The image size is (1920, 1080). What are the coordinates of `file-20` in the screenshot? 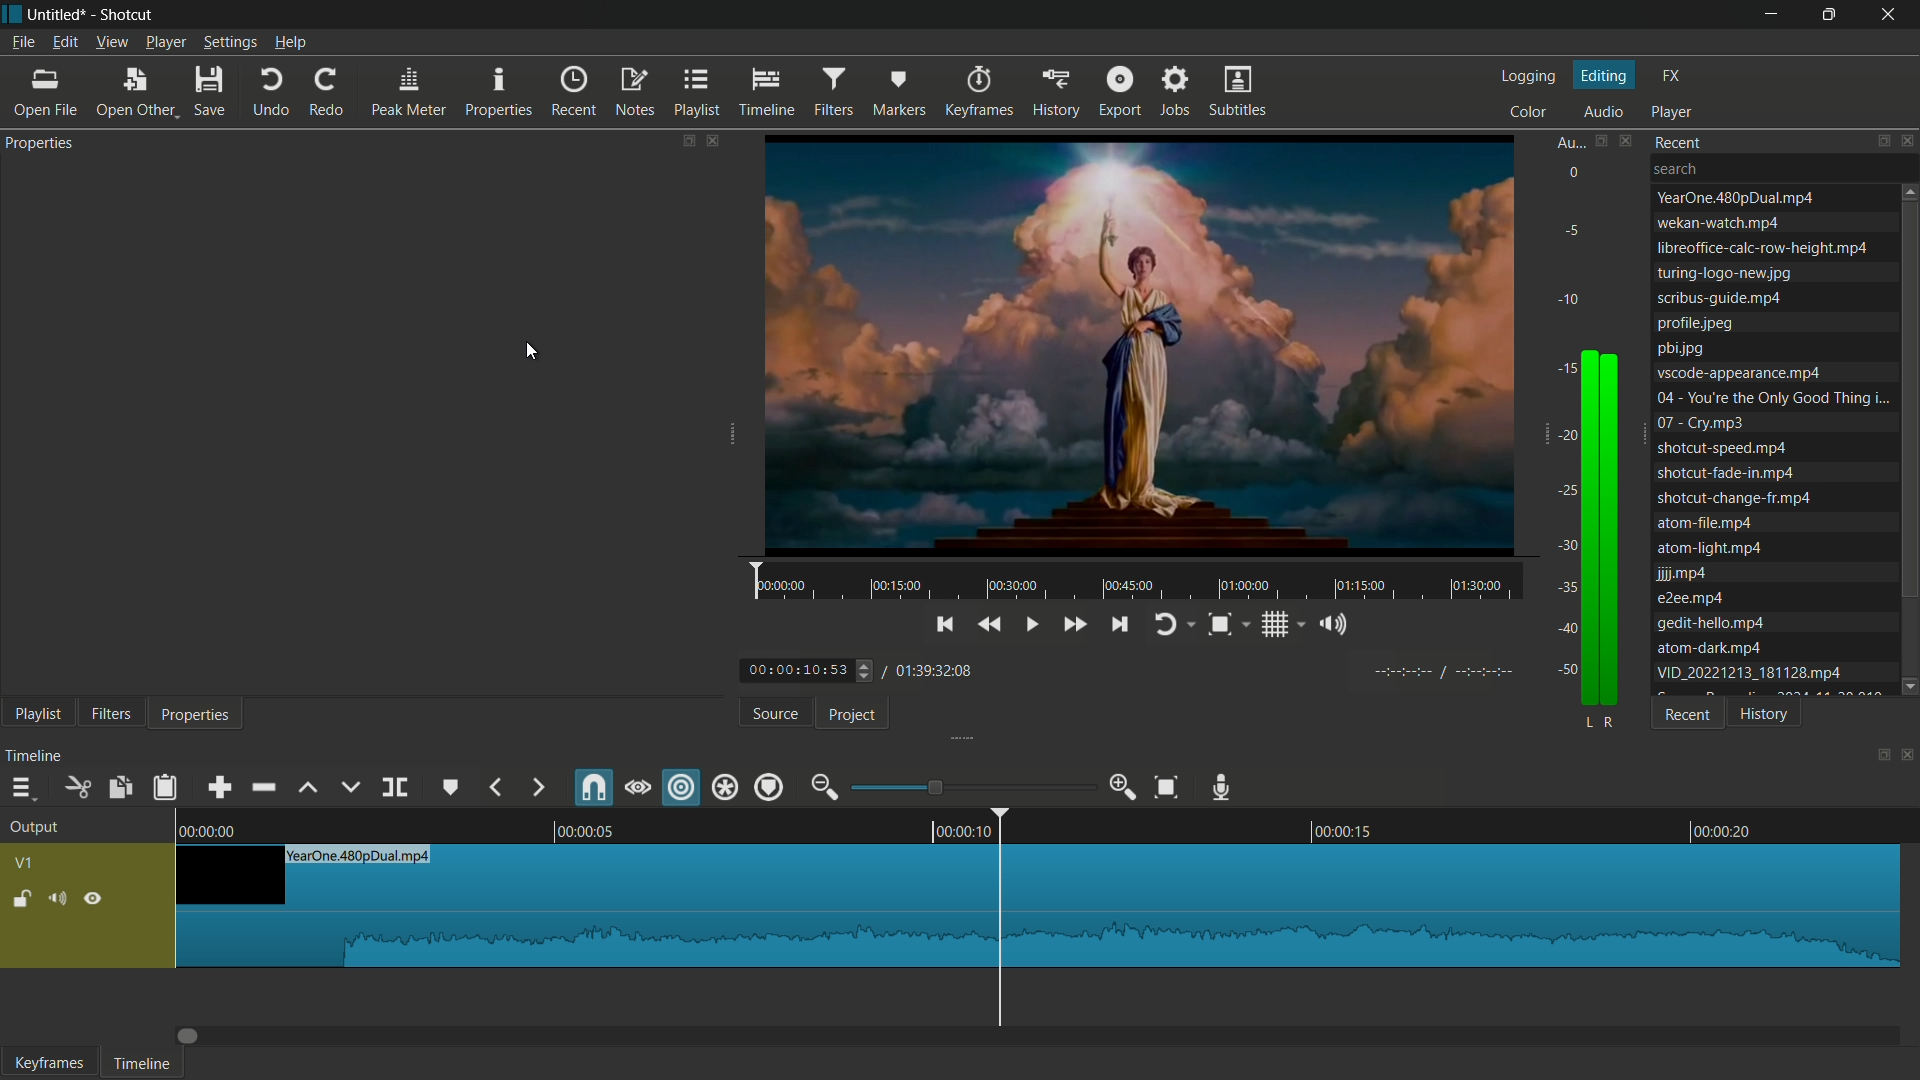 It's located at (1747, 672).